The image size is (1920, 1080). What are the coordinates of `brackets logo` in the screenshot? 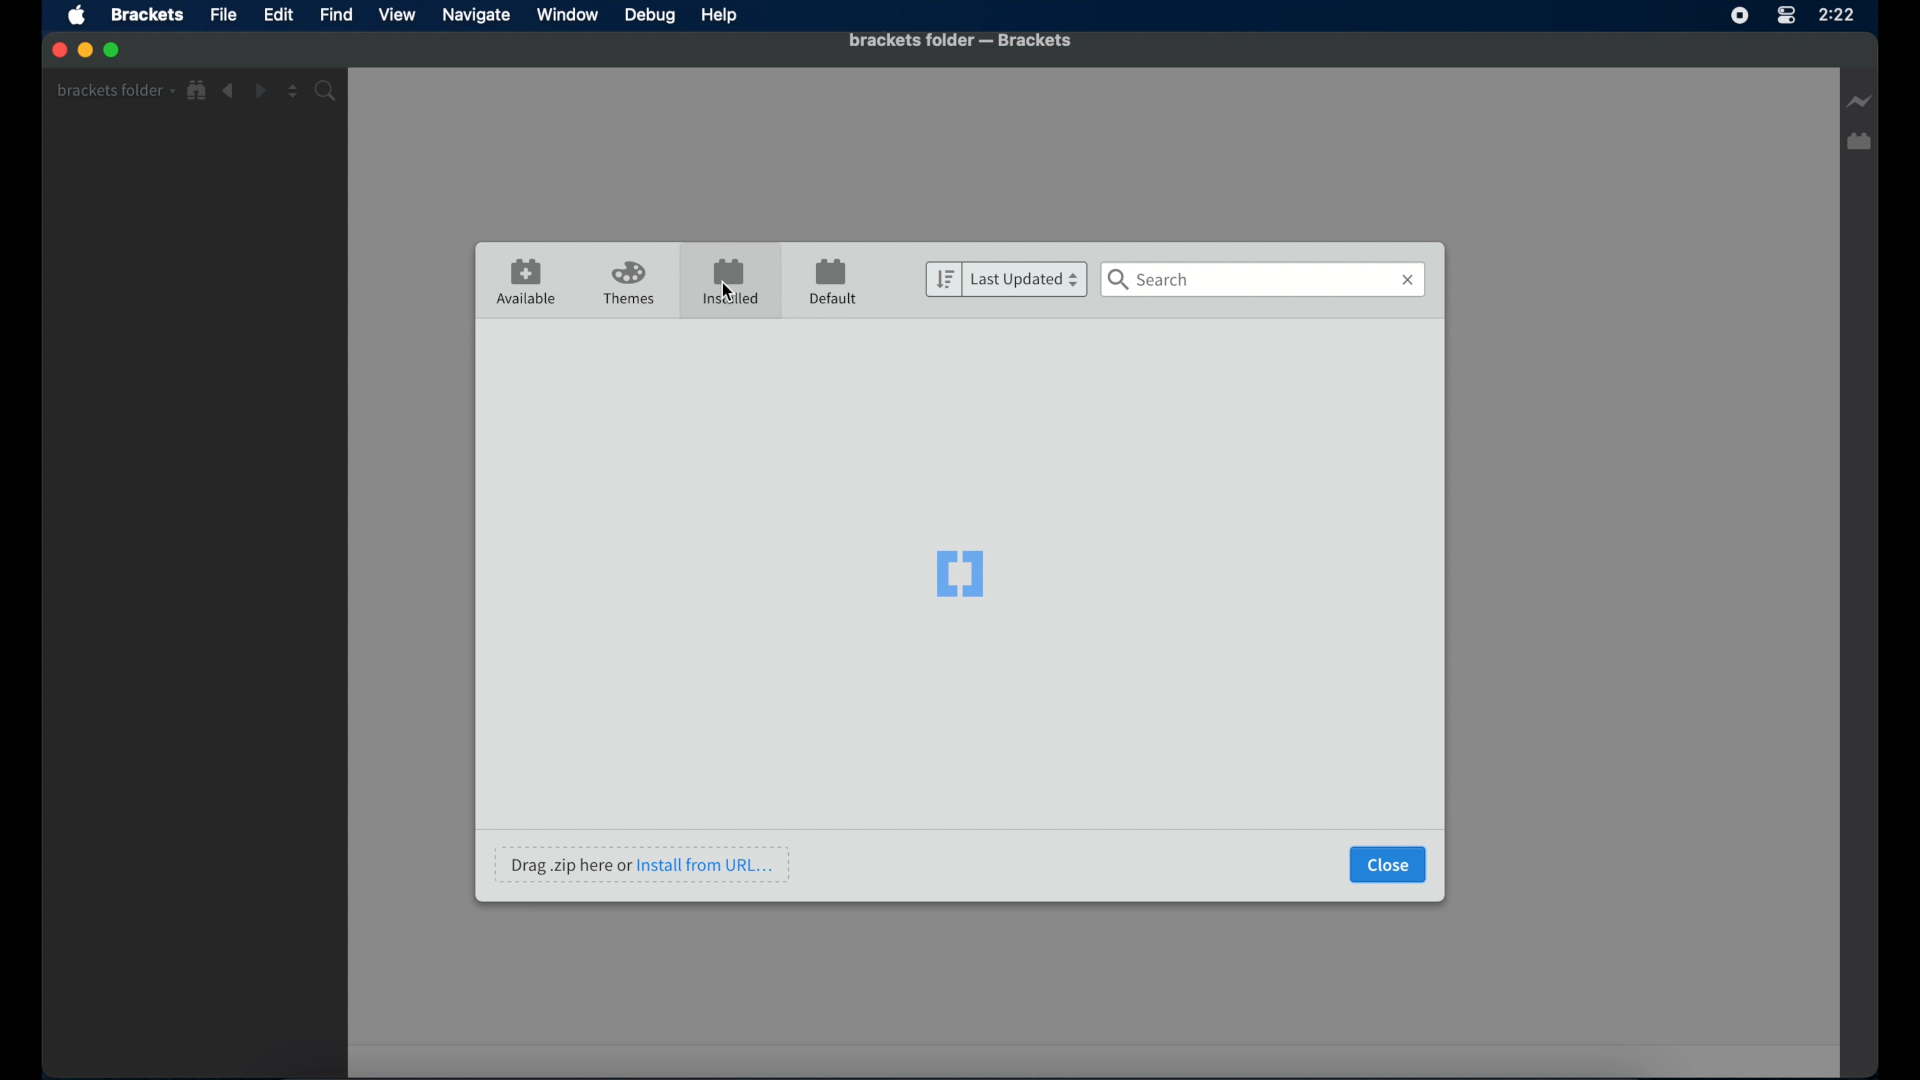 It's located at (962, 572).